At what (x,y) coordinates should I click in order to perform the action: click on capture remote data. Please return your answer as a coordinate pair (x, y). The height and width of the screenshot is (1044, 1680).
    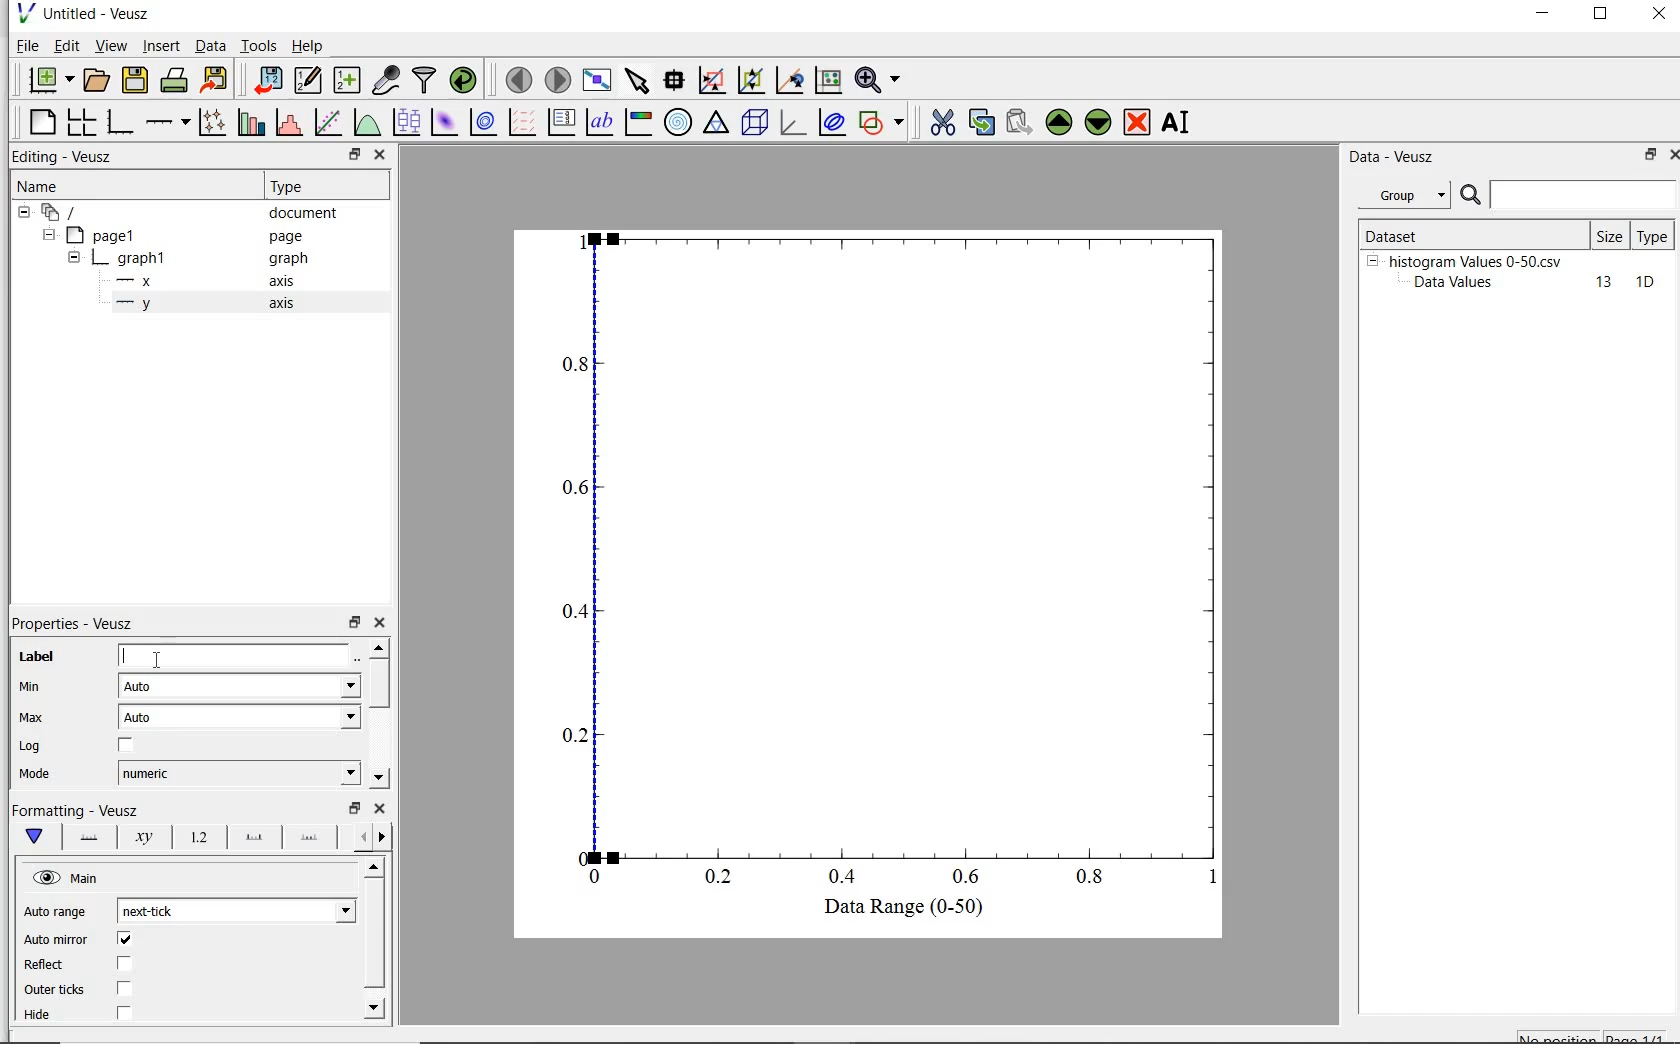
    Looking at the image, I should click on (386, 81).